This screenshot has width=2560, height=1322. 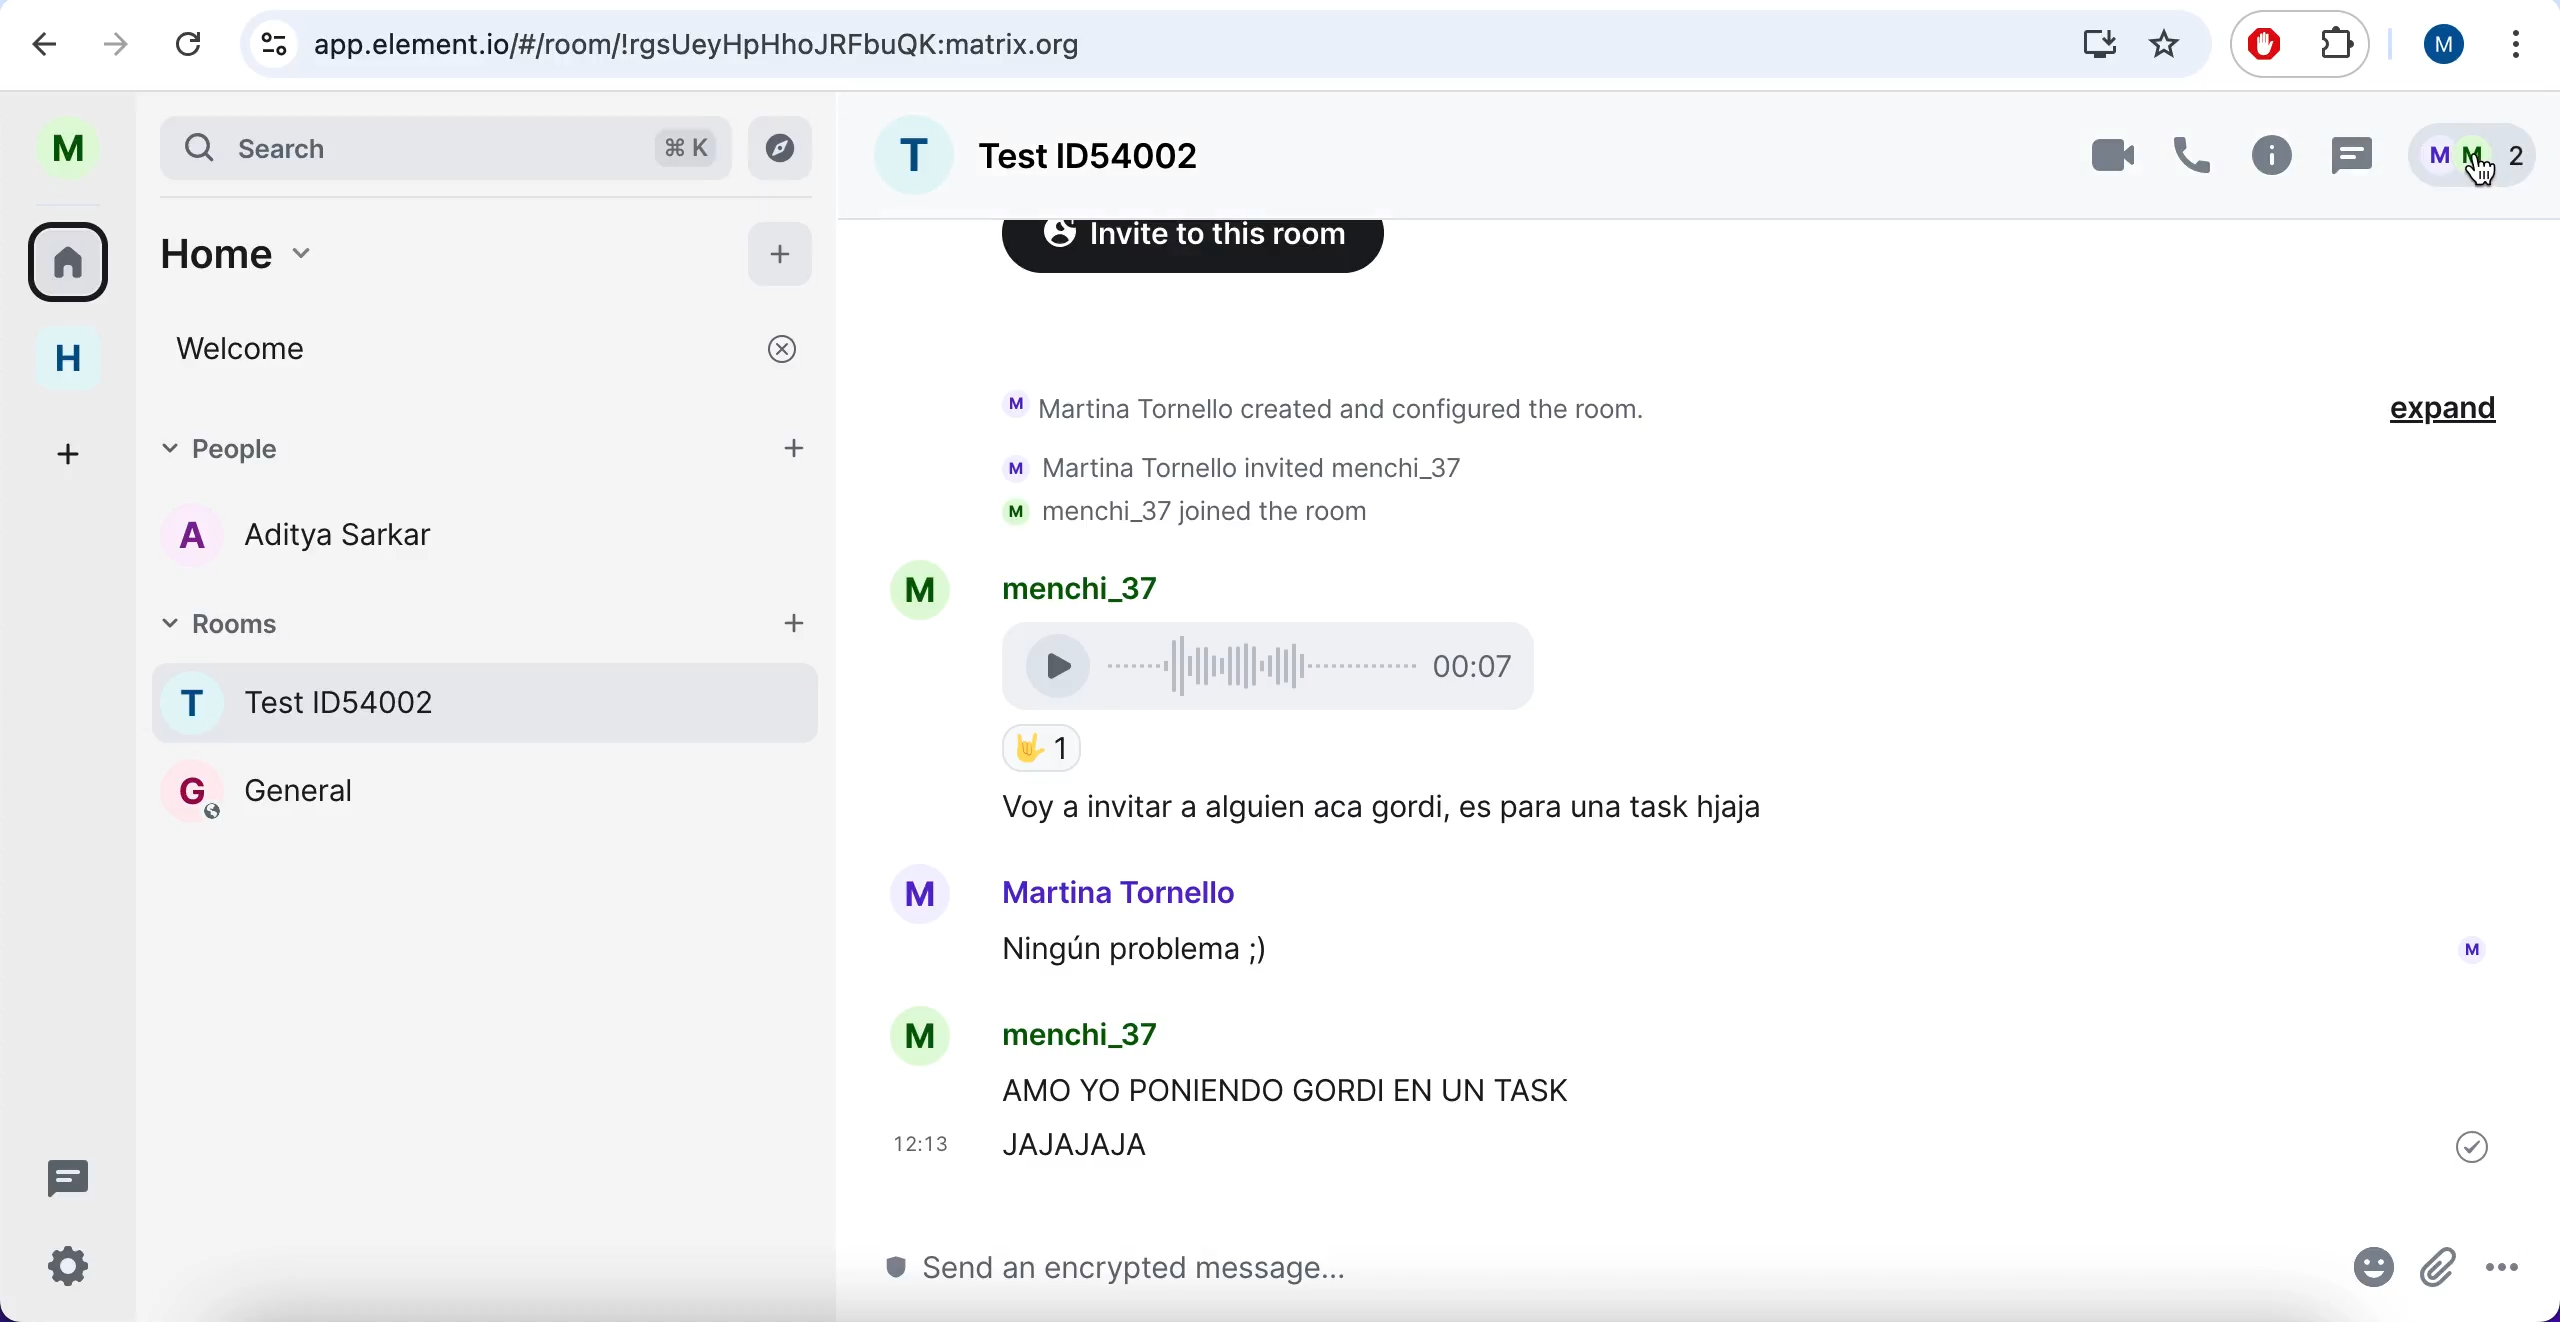 What do you see at coordinates (1307, 467) in the screenshot?
I see `Martina Tornello created and configured the room.
Martina Tornello invited menchi_37
menchi_37 joined the room` at bounding box center [1307, 467].